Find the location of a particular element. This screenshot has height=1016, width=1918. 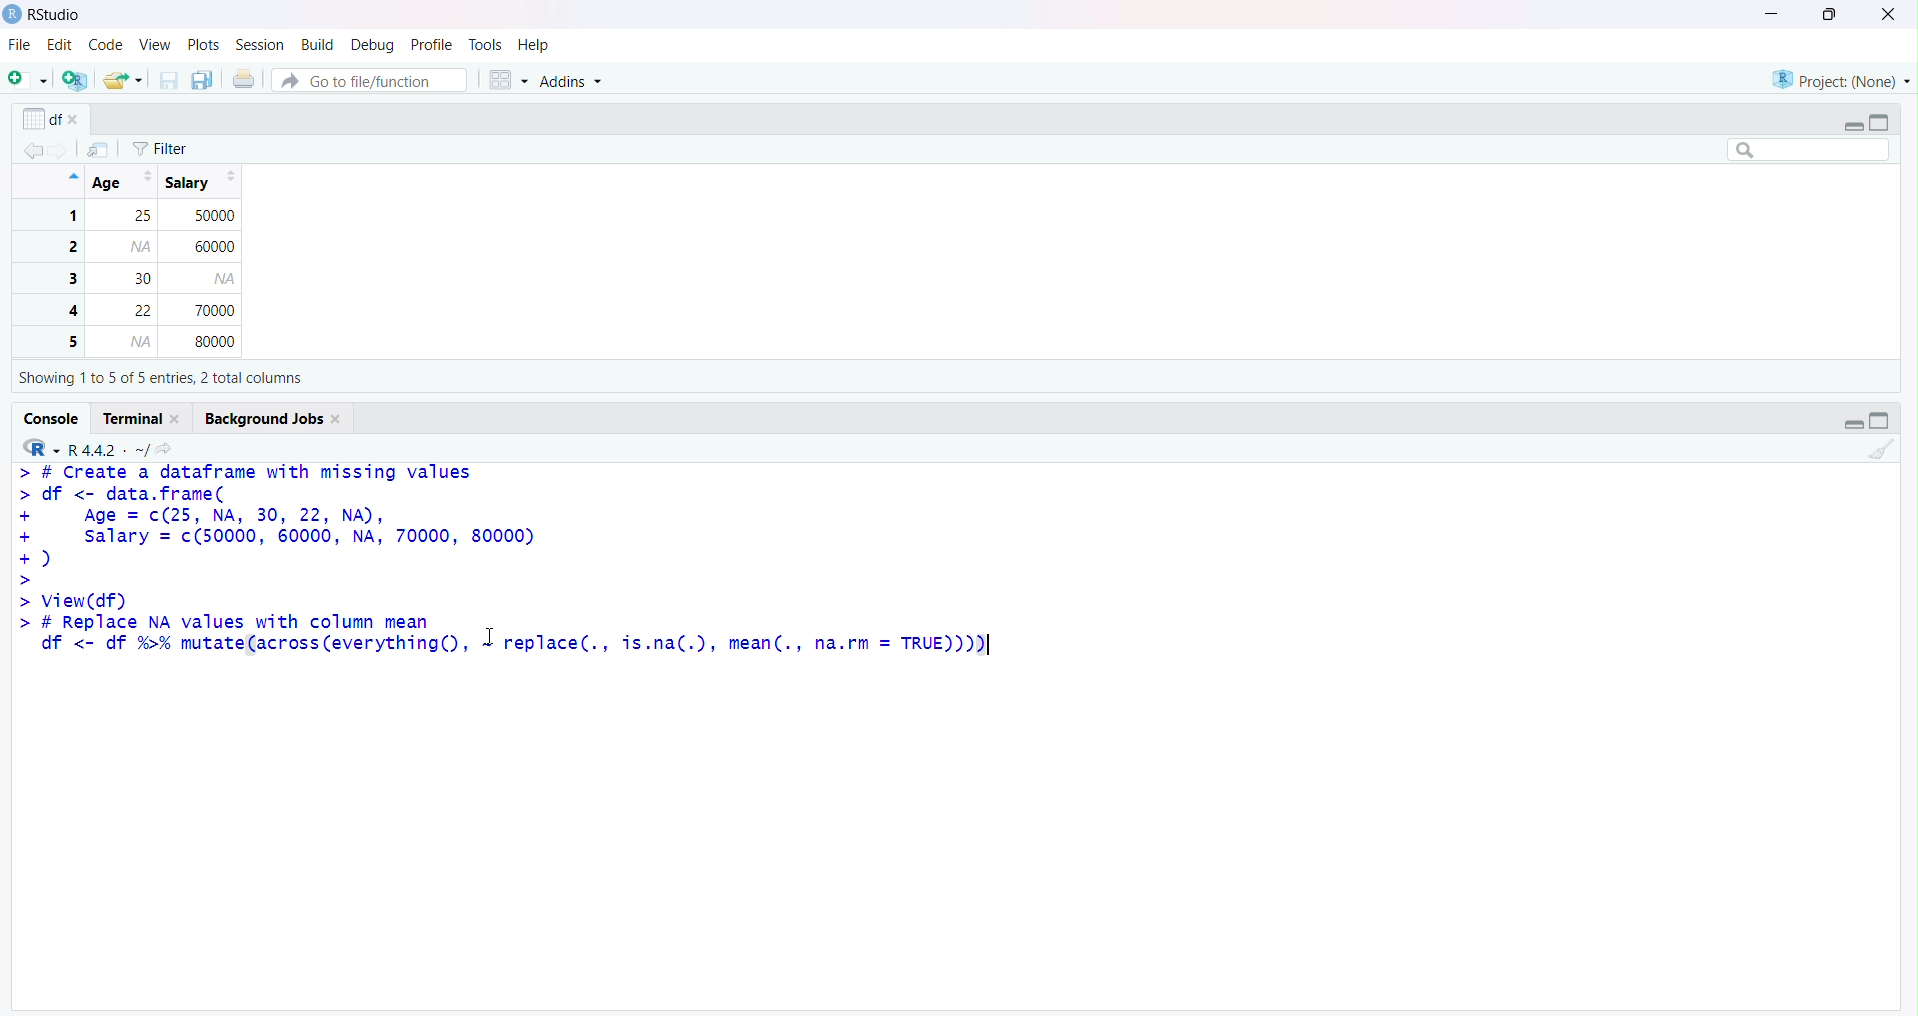

RStudio is located at coordinates (53, 15).